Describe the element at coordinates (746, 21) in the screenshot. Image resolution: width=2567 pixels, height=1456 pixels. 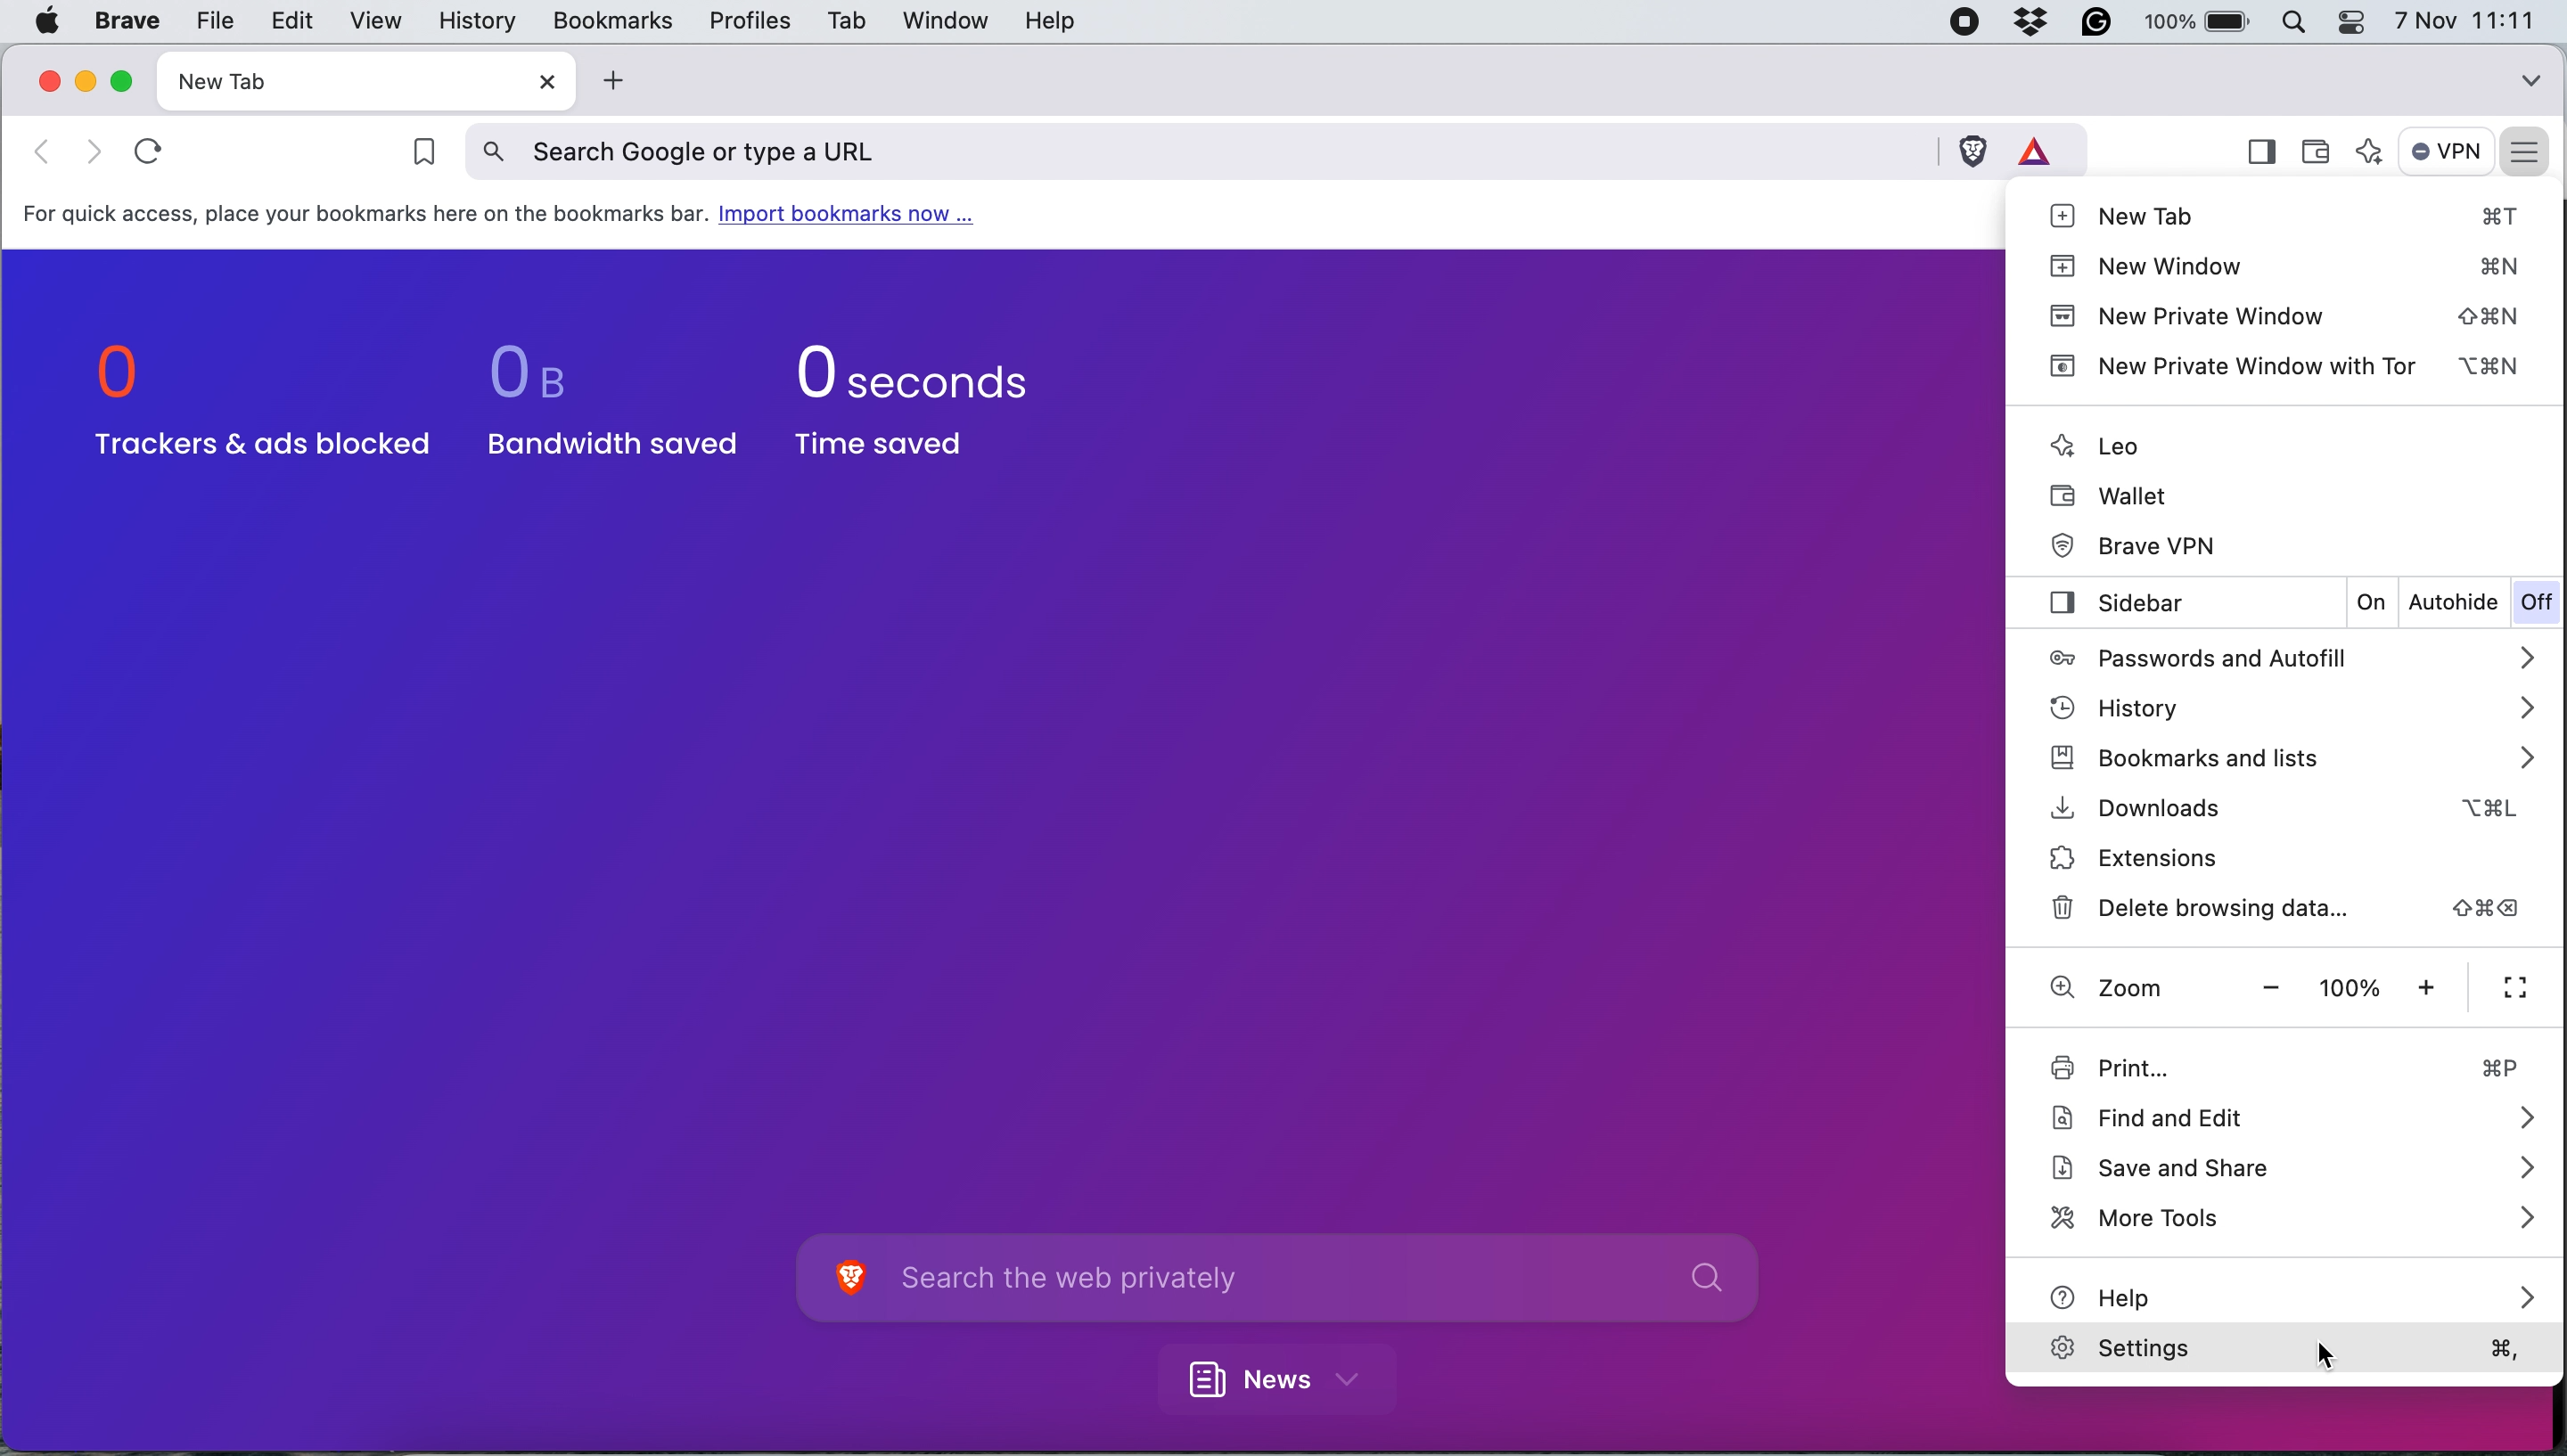
I see `profiles` at that location.